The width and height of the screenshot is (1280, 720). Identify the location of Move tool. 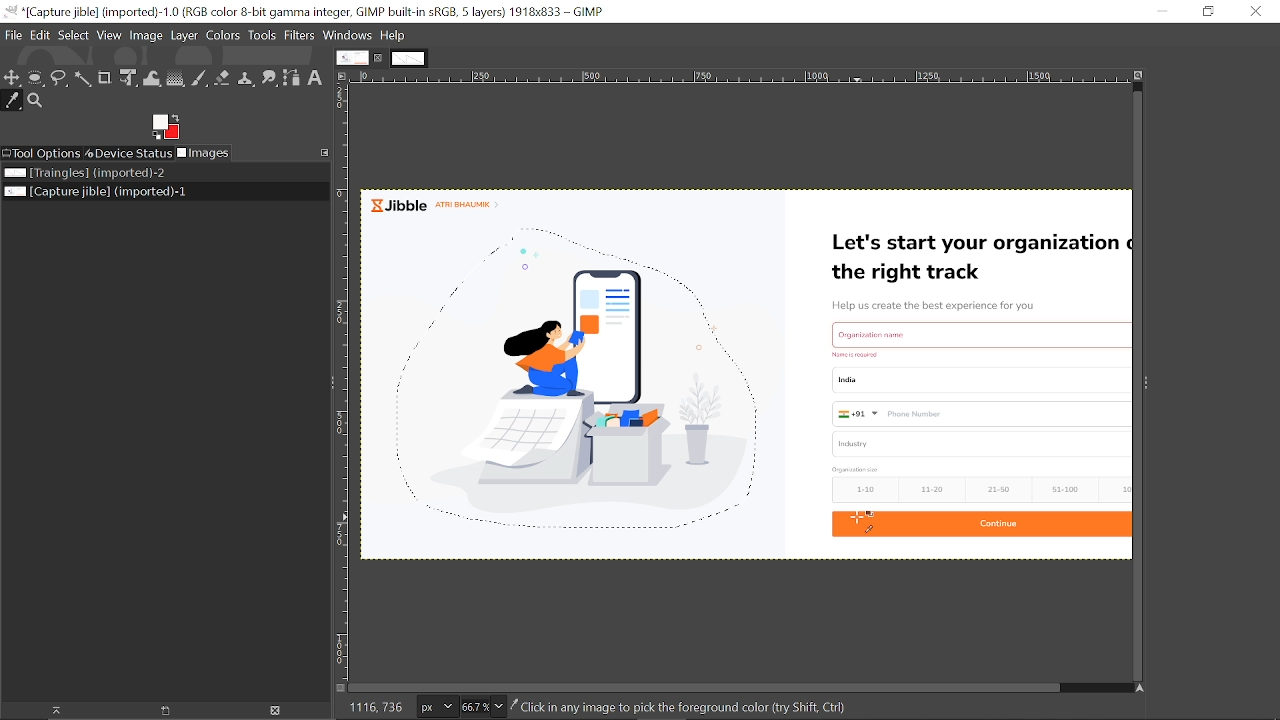
(13, 79).